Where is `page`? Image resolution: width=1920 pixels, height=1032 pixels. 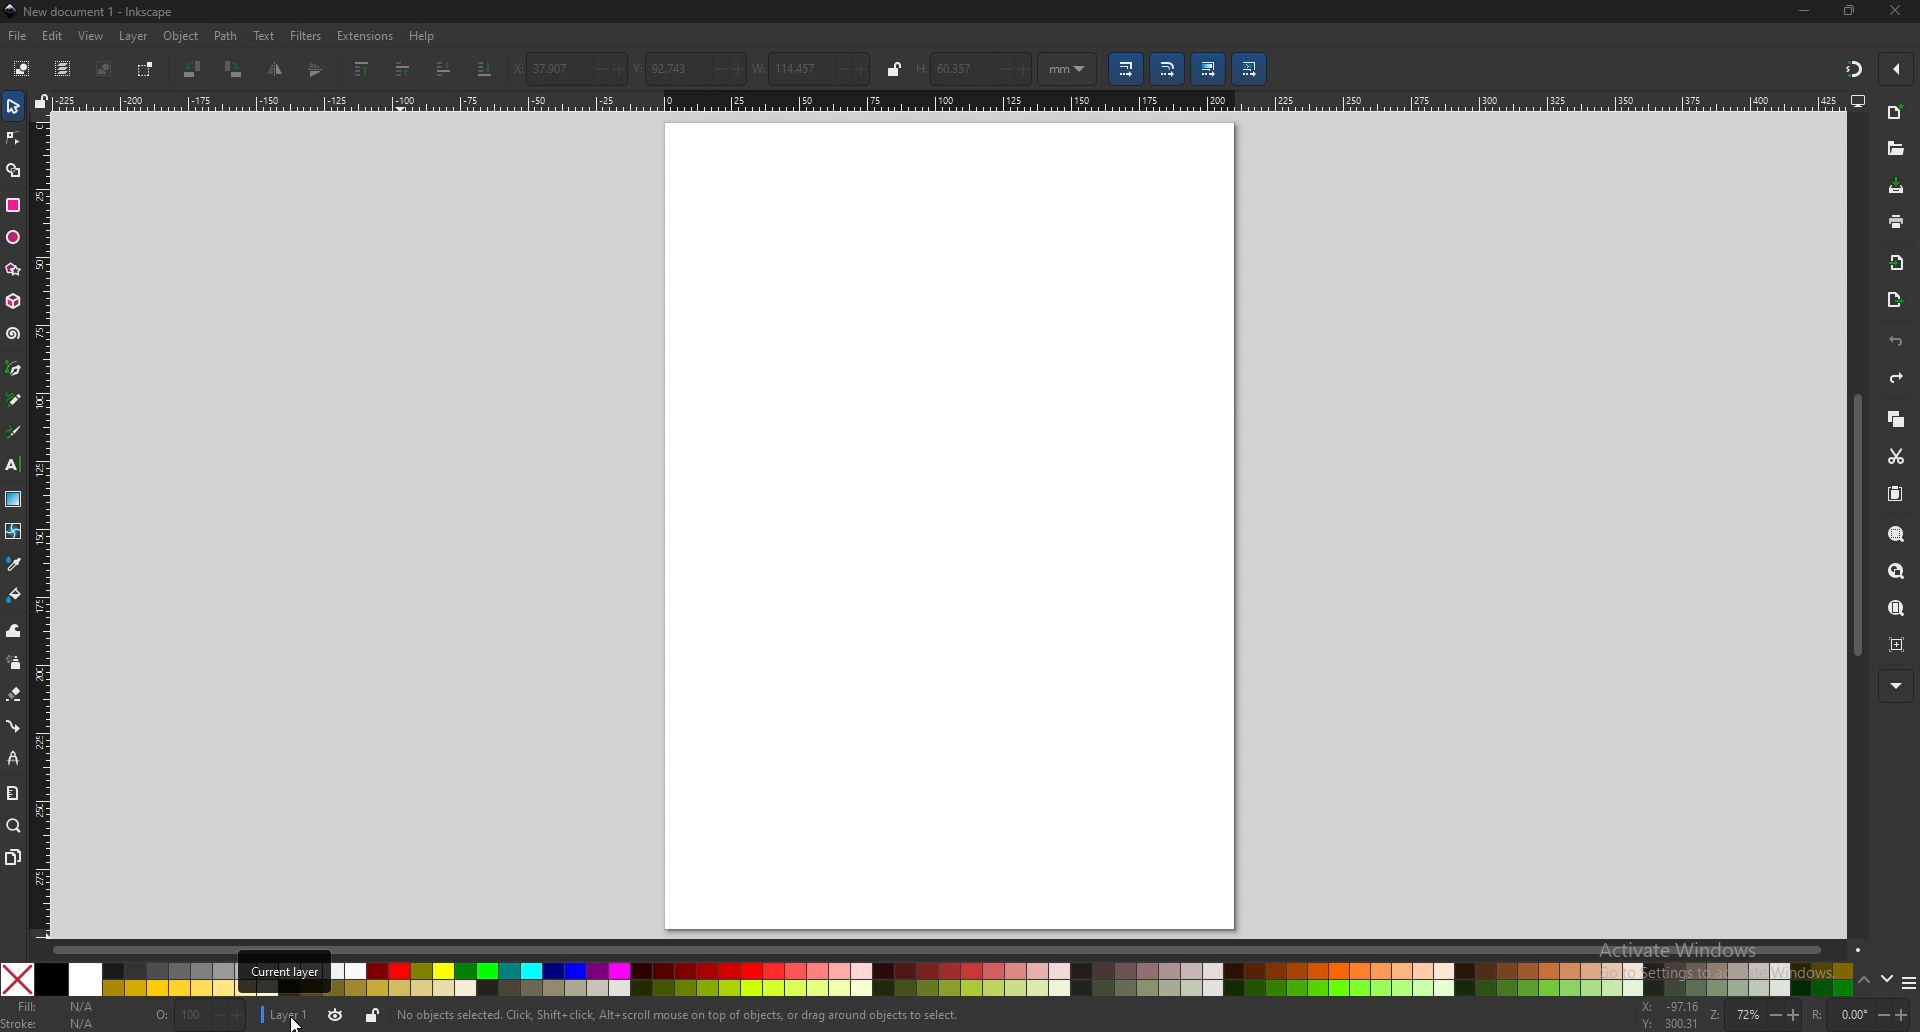
page is located at coordinates (952, 527).